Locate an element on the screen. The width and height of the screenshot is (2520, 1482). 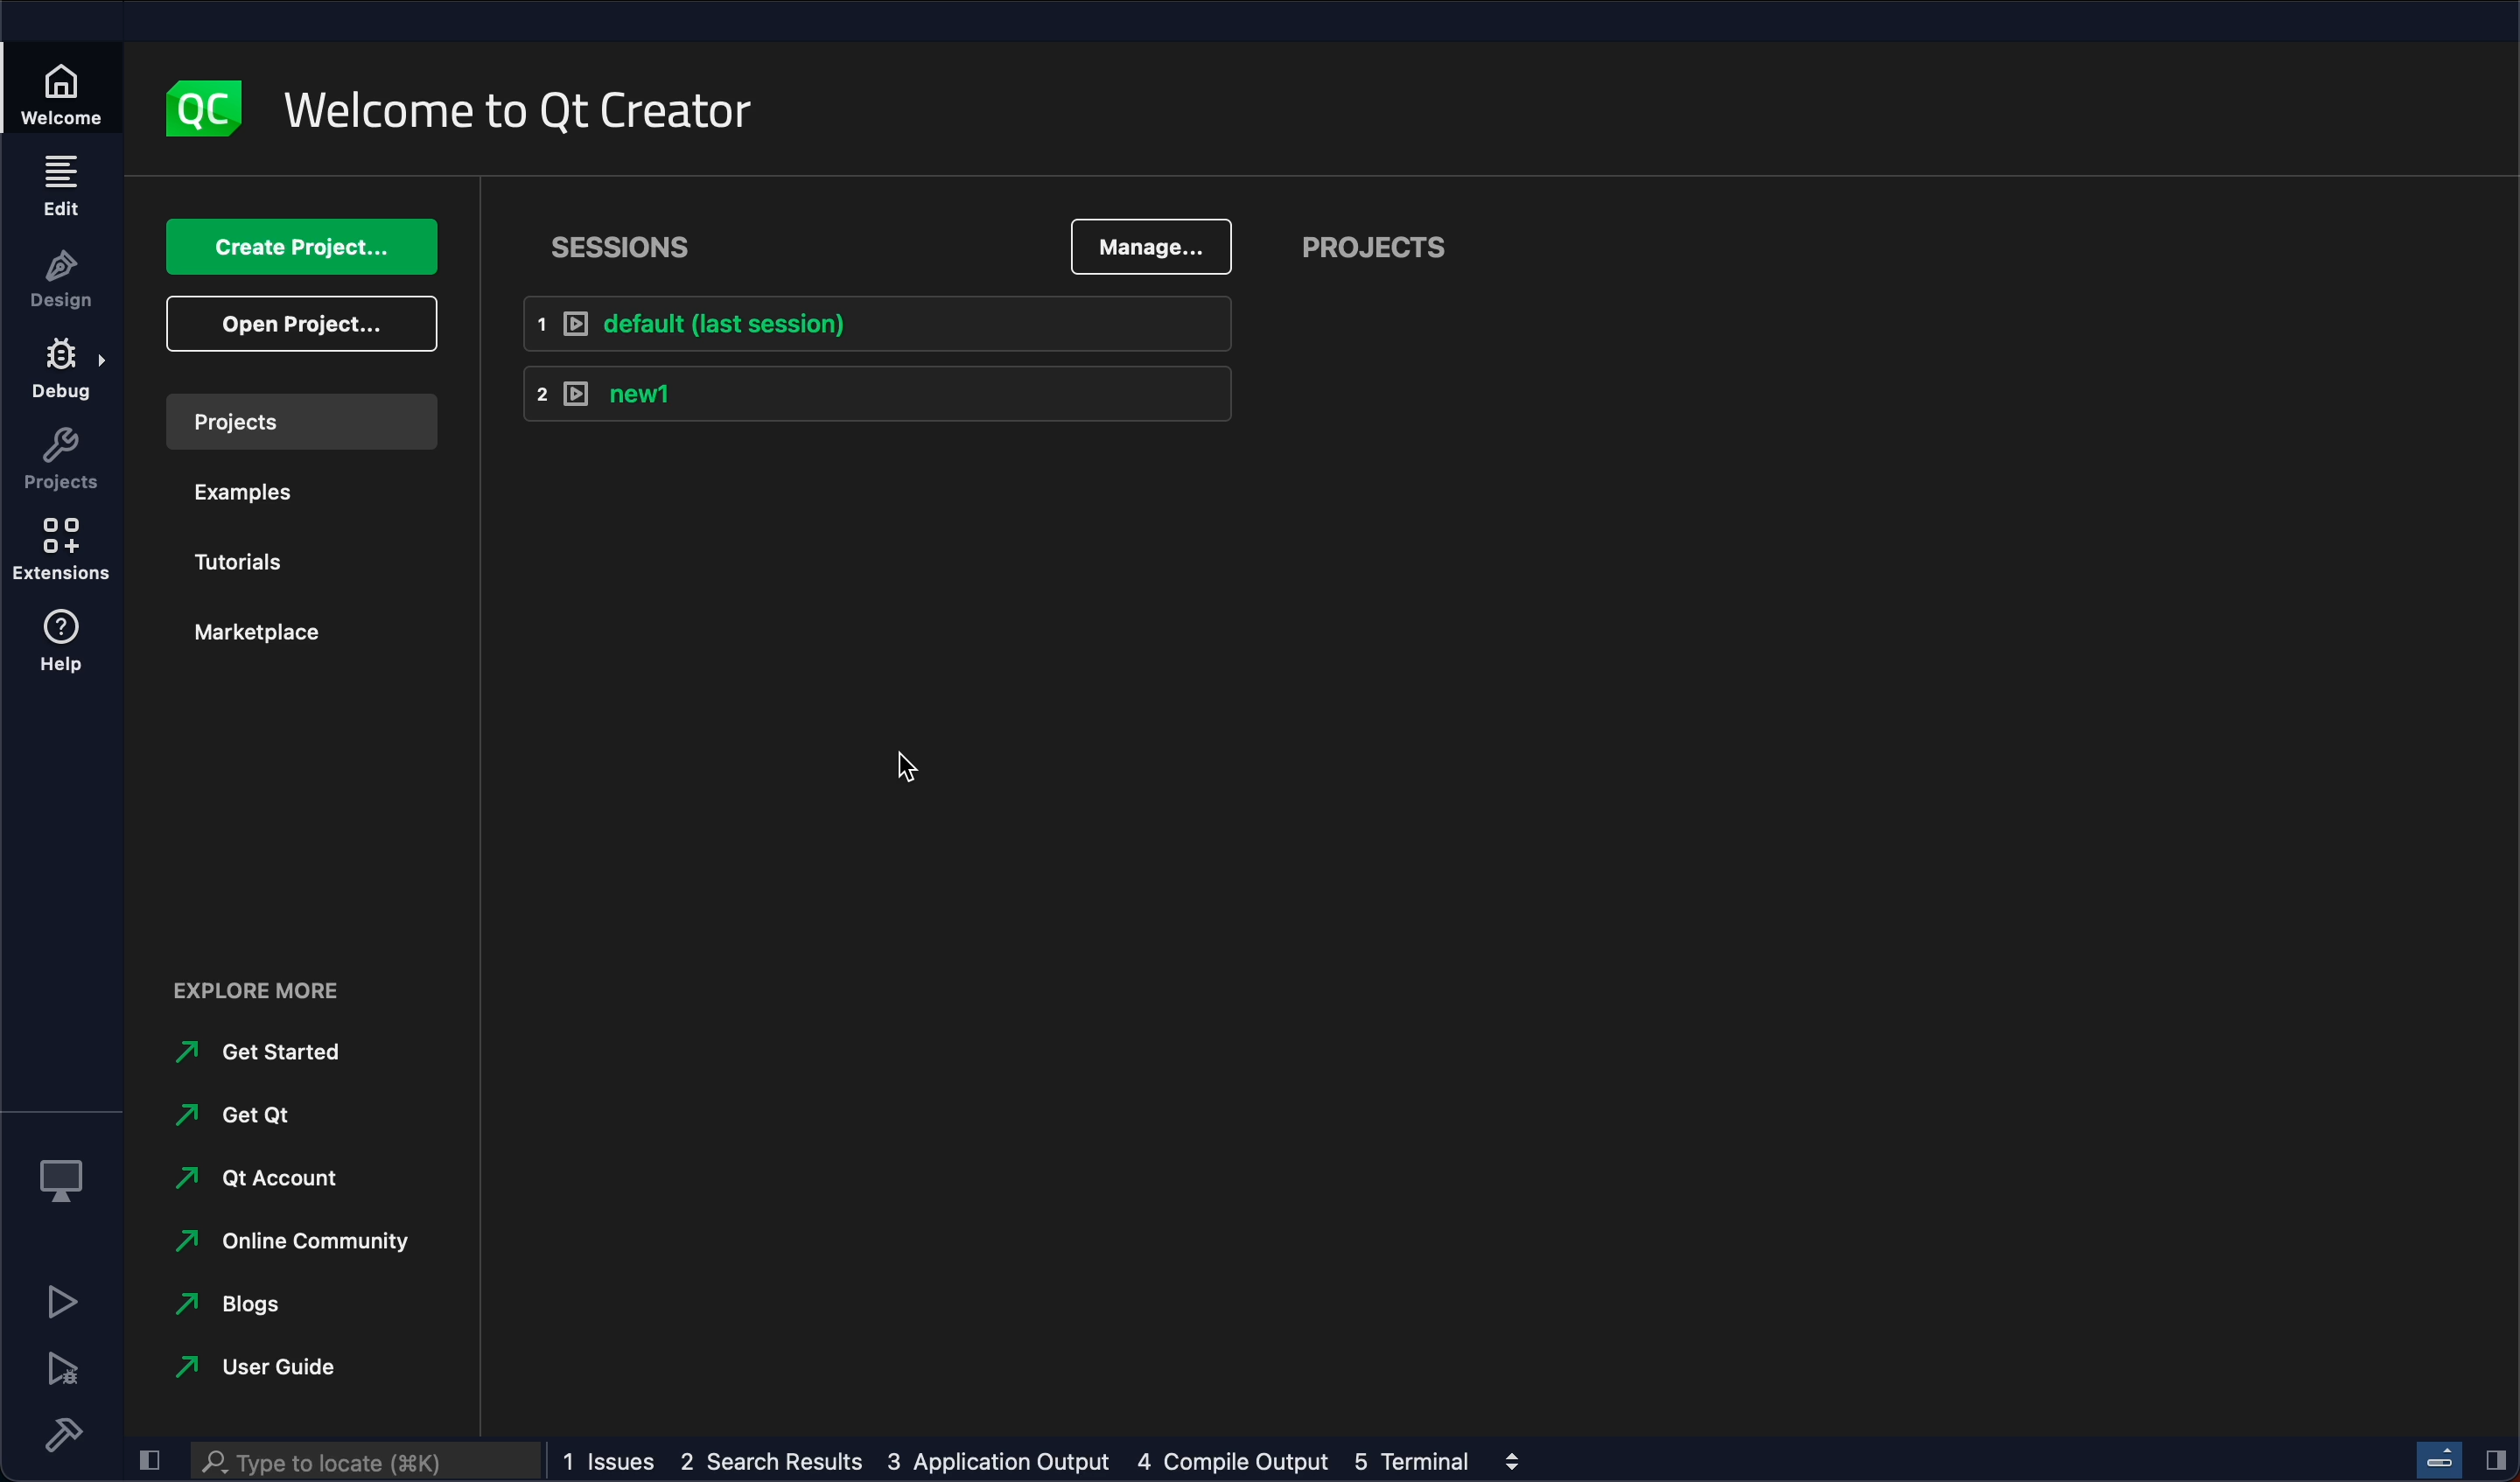
online is located at coordinates (283, 1244).